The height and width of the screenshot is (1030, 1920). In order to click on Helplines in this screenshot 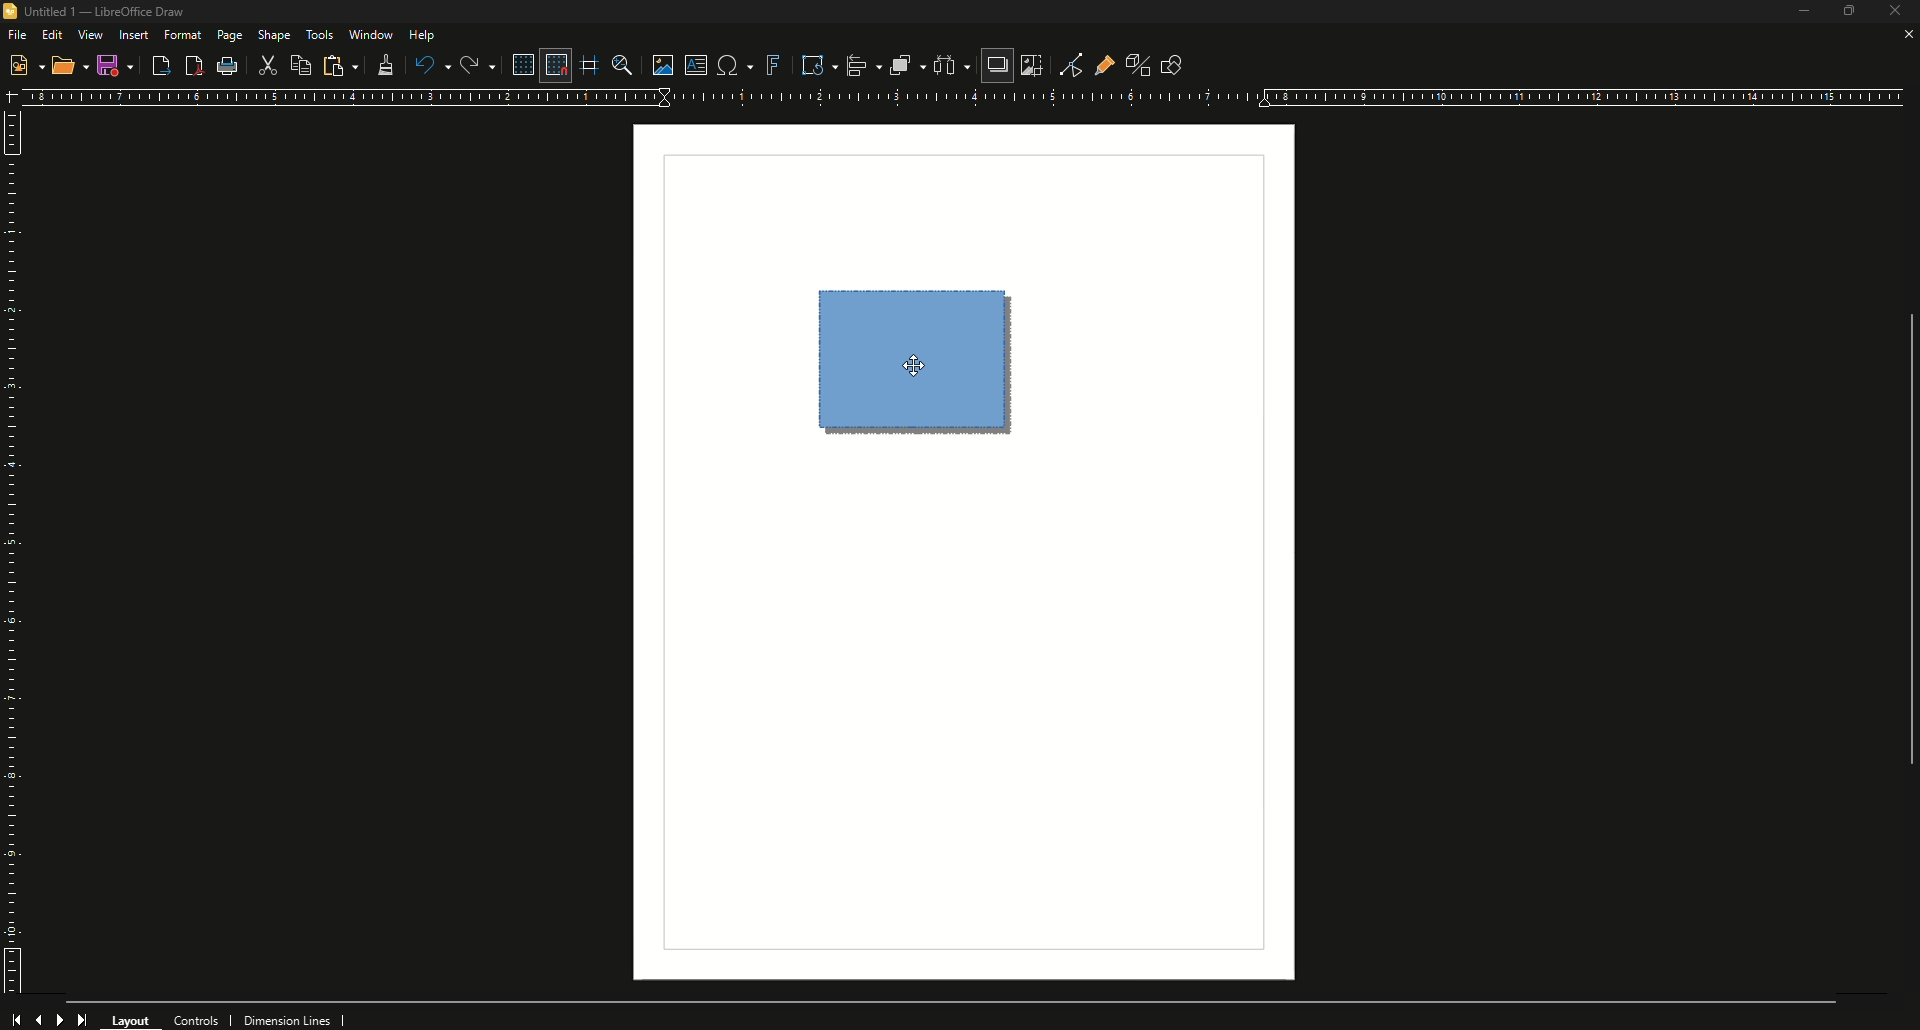, I will do `click(591, 65)`.